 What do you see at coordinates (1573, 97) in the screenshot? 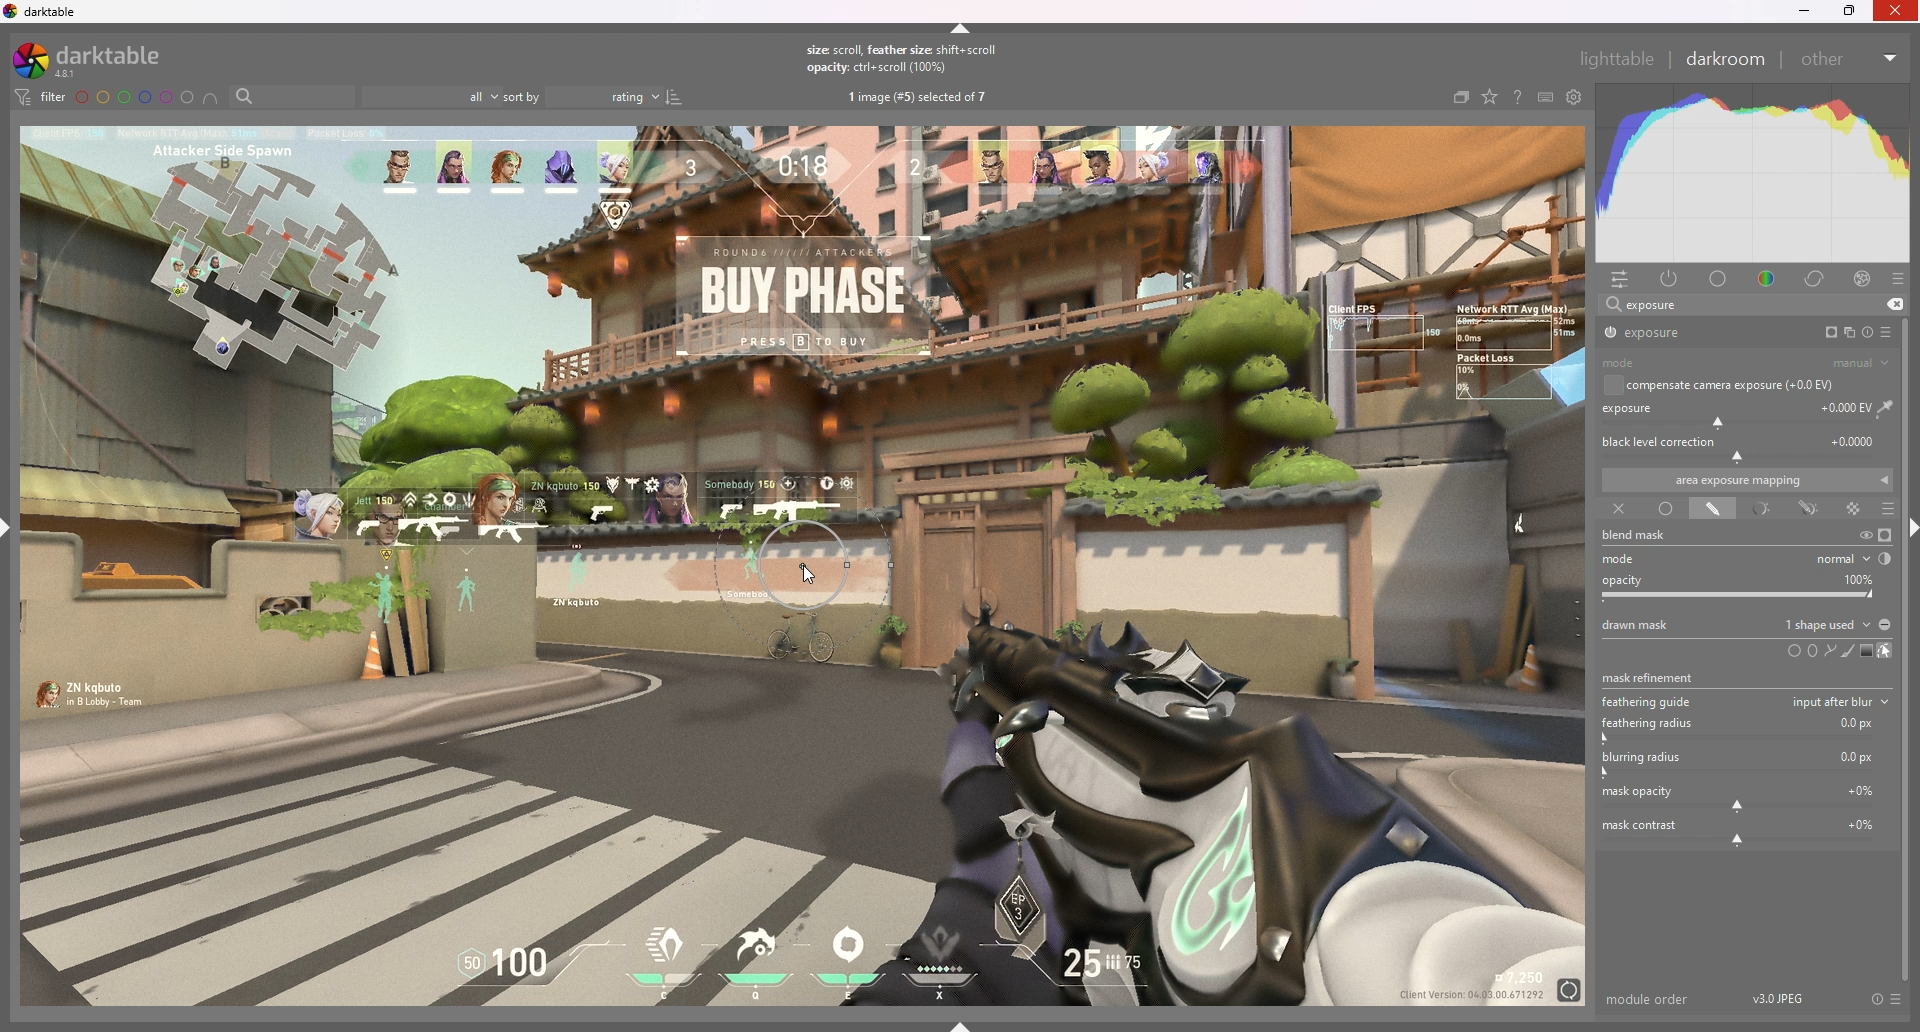
I see `show global preference` at bounding box center [1573, 97].